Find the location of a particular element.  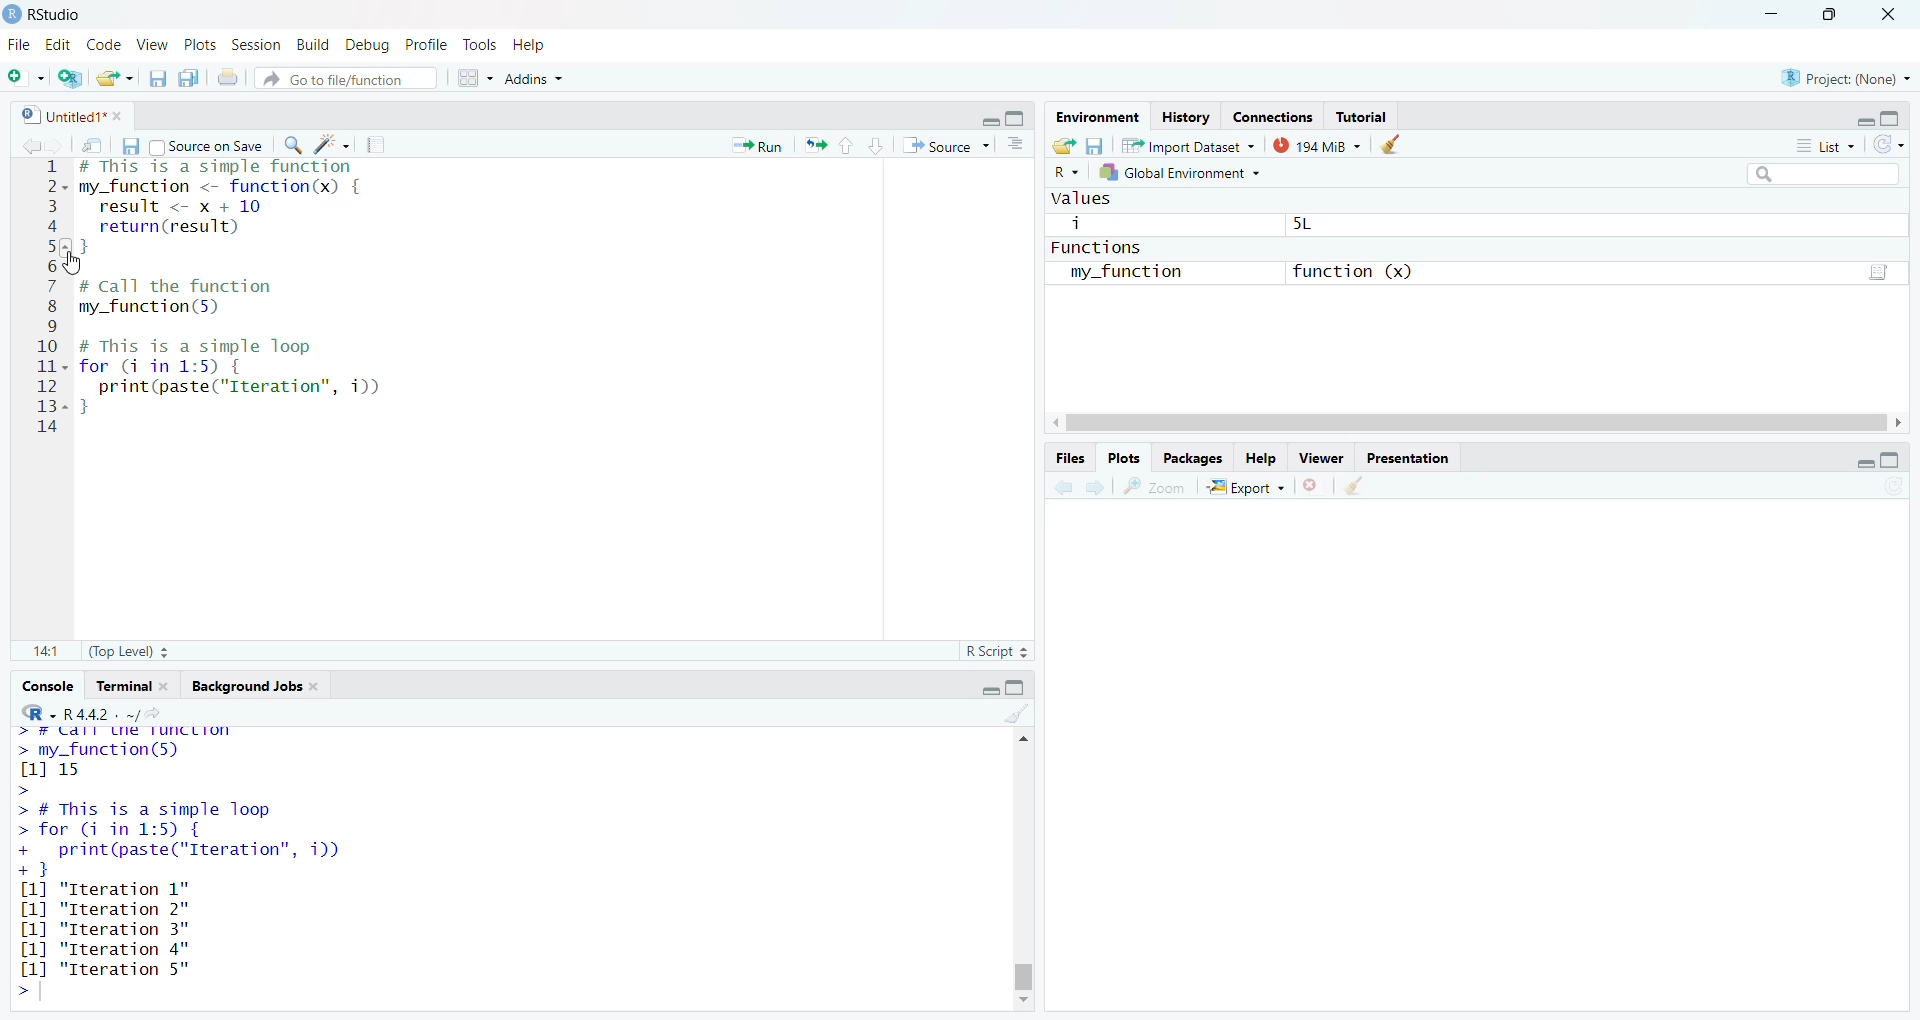

find/replace is located at coordinates (290, 145).